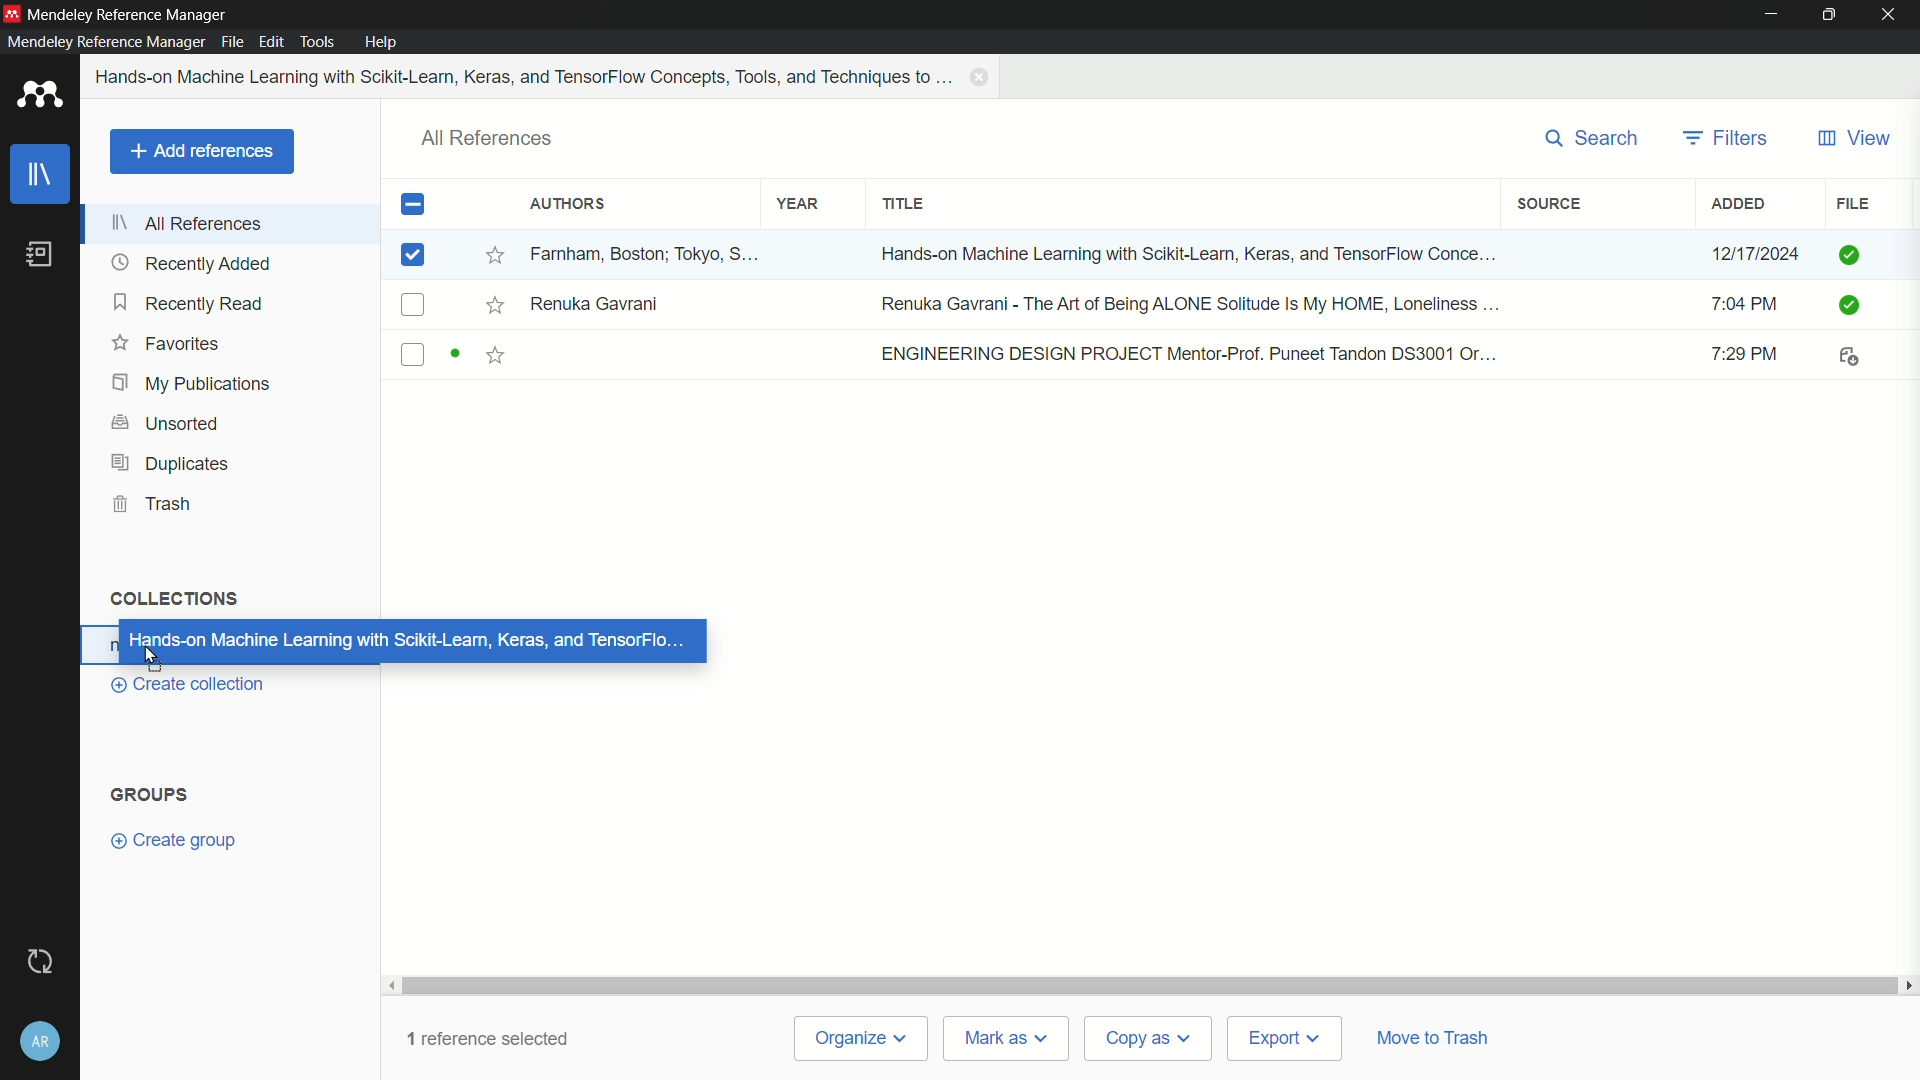 The image size is (1920, 1080). Describe the element at coordinates (526, 77) in the screenshot. I see `book name` at that location.